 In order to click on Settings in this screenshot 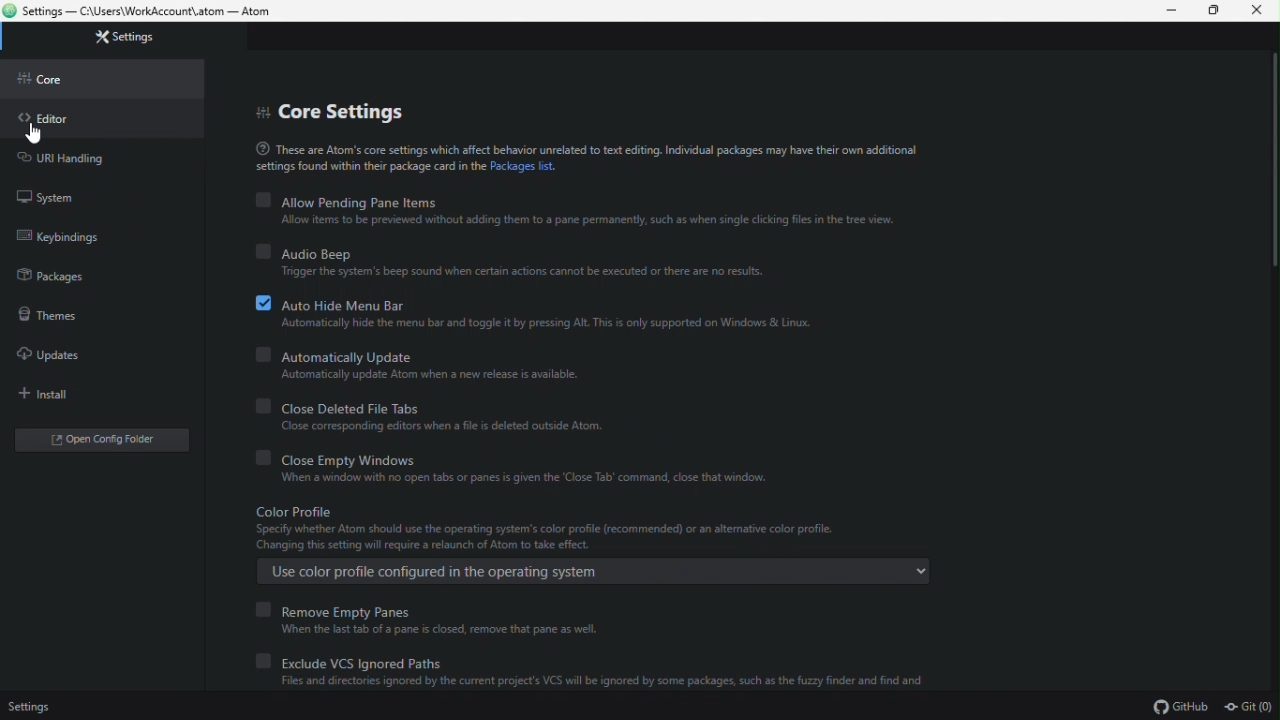, I will do `click(156, 42)`.